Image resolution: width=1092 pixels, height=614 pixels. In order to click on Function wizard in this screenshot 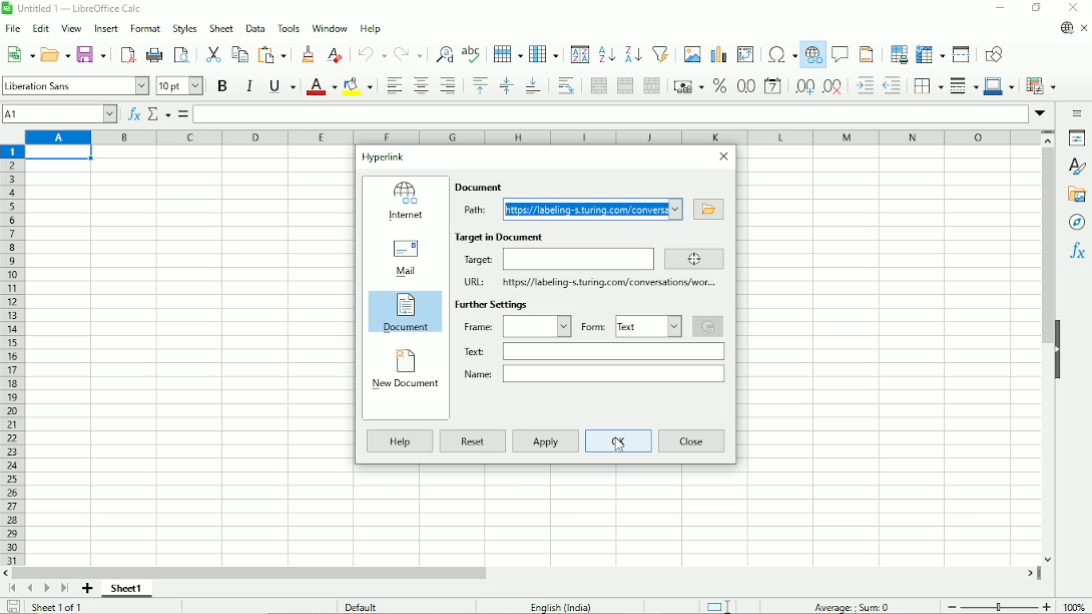, I will do `click(134, 115)`.